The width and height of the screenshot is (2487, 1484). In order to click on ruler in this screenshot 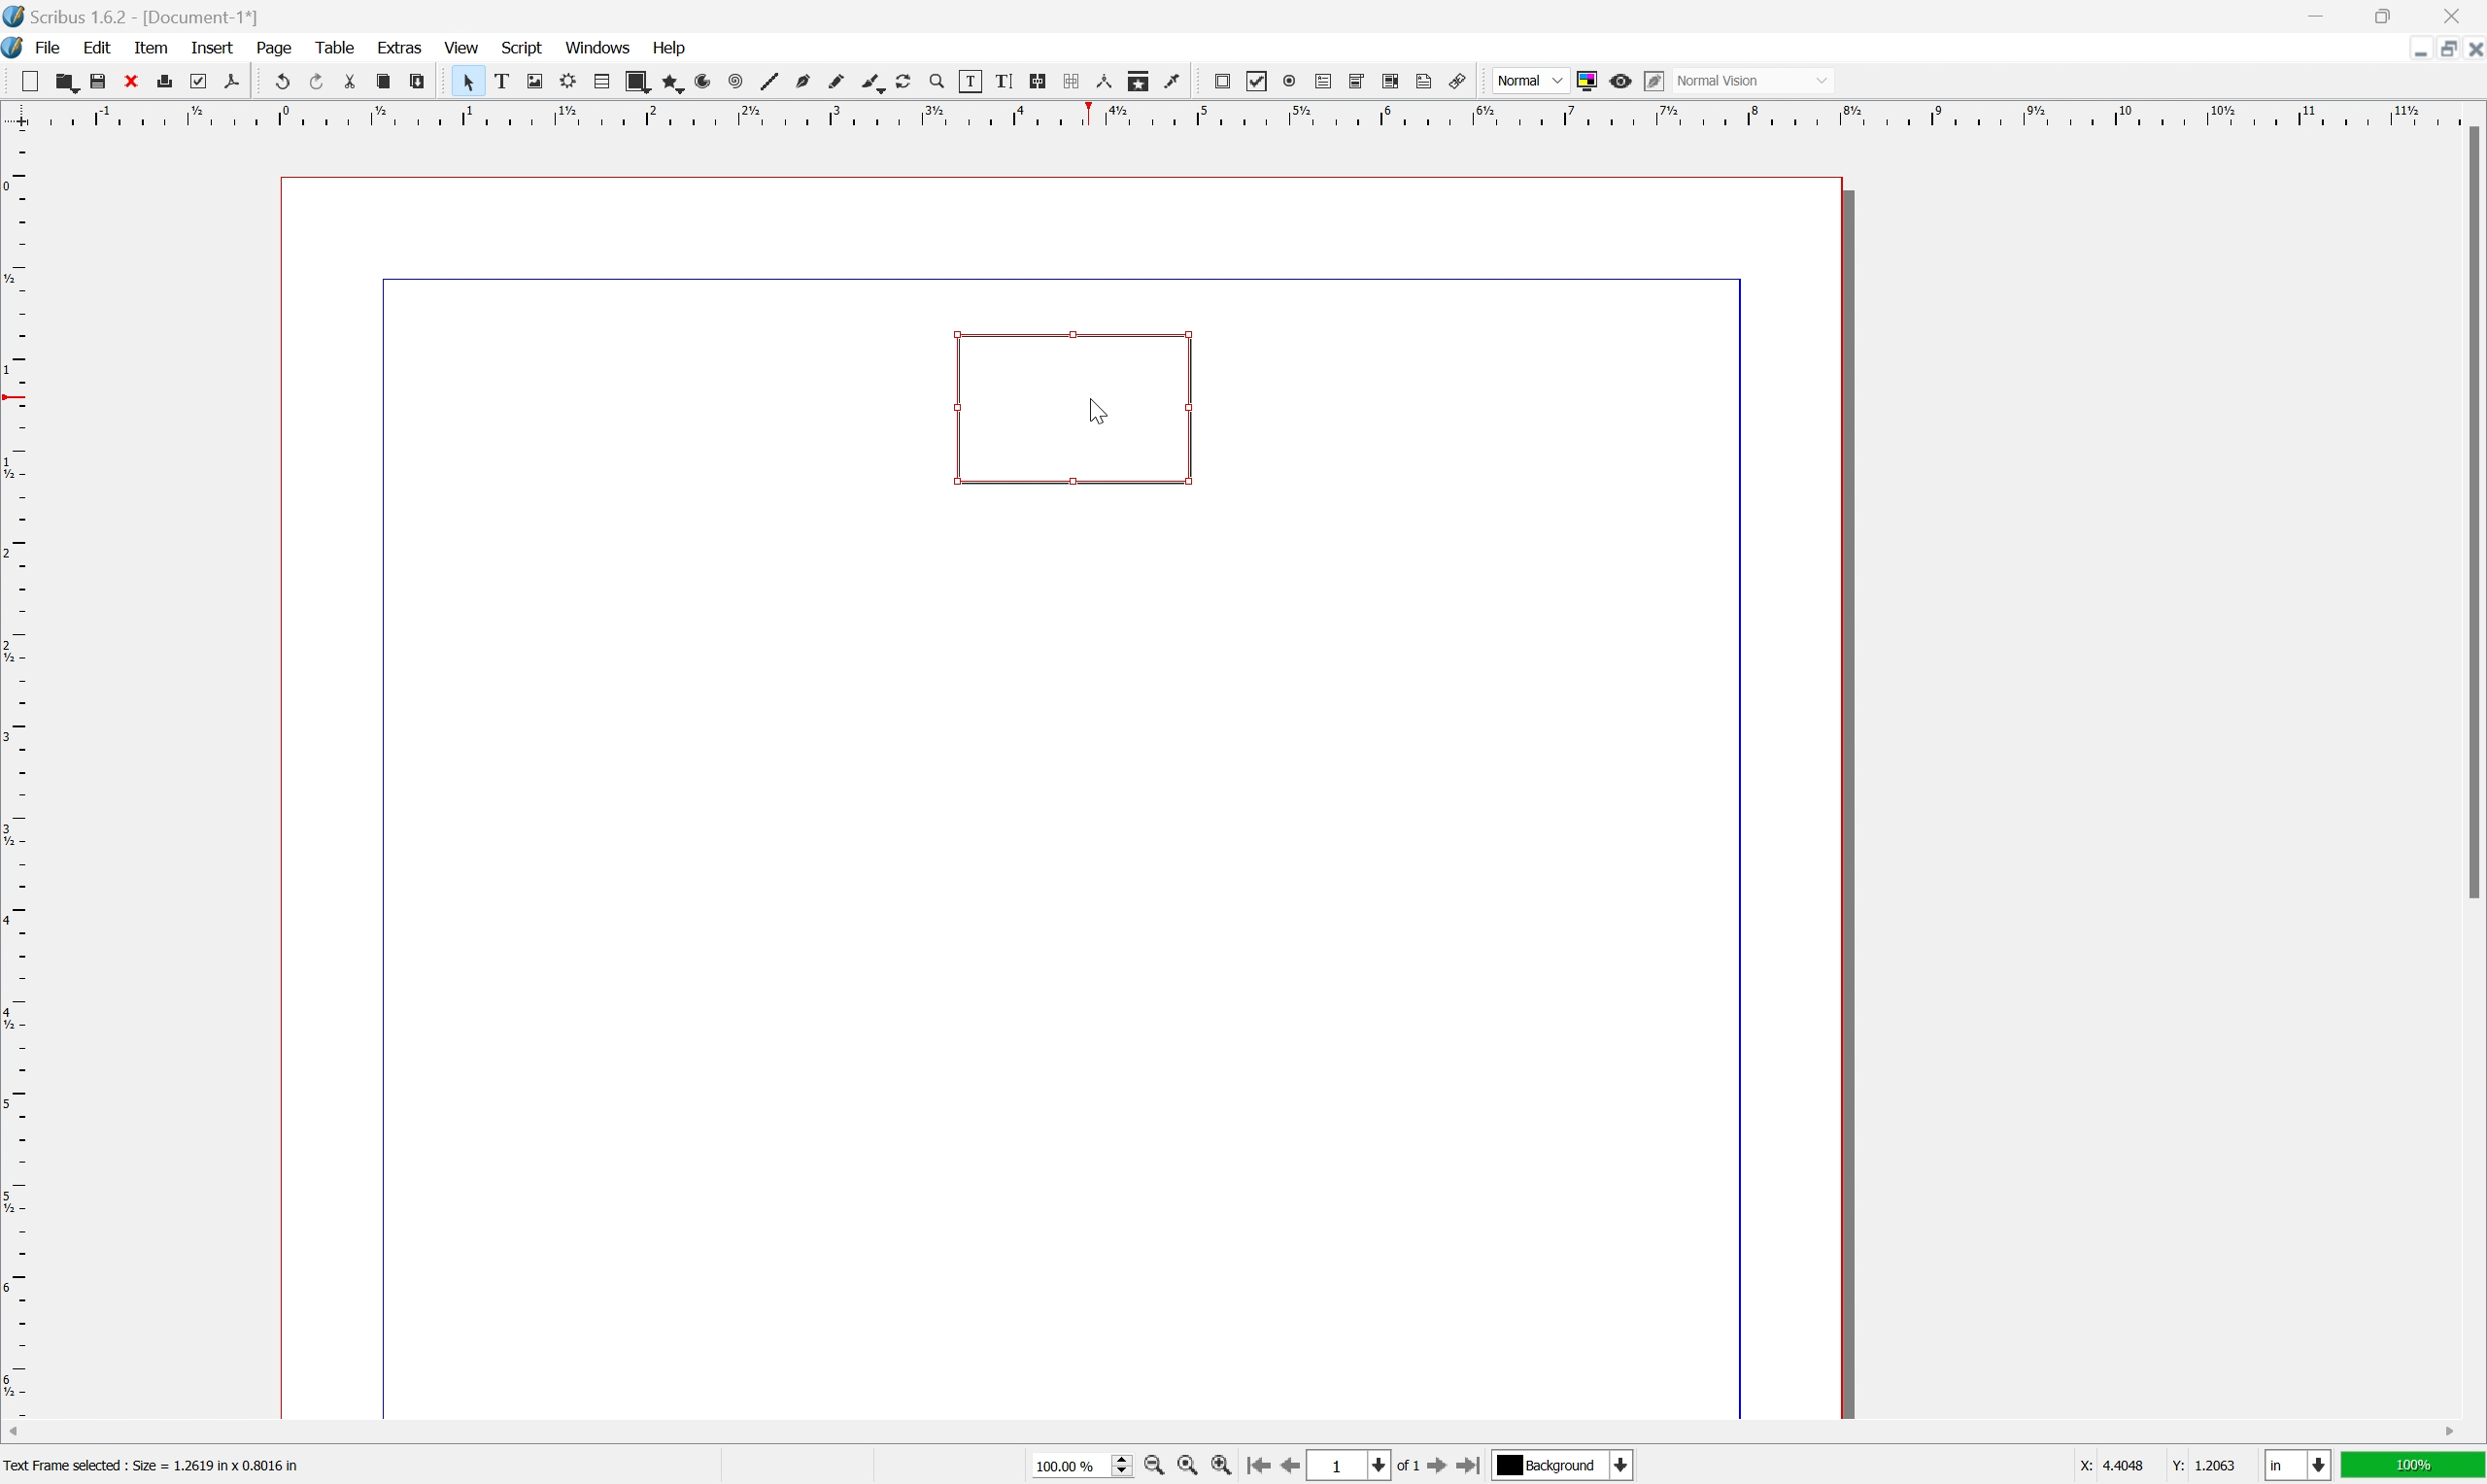, I will do `click(1237, 114)`.